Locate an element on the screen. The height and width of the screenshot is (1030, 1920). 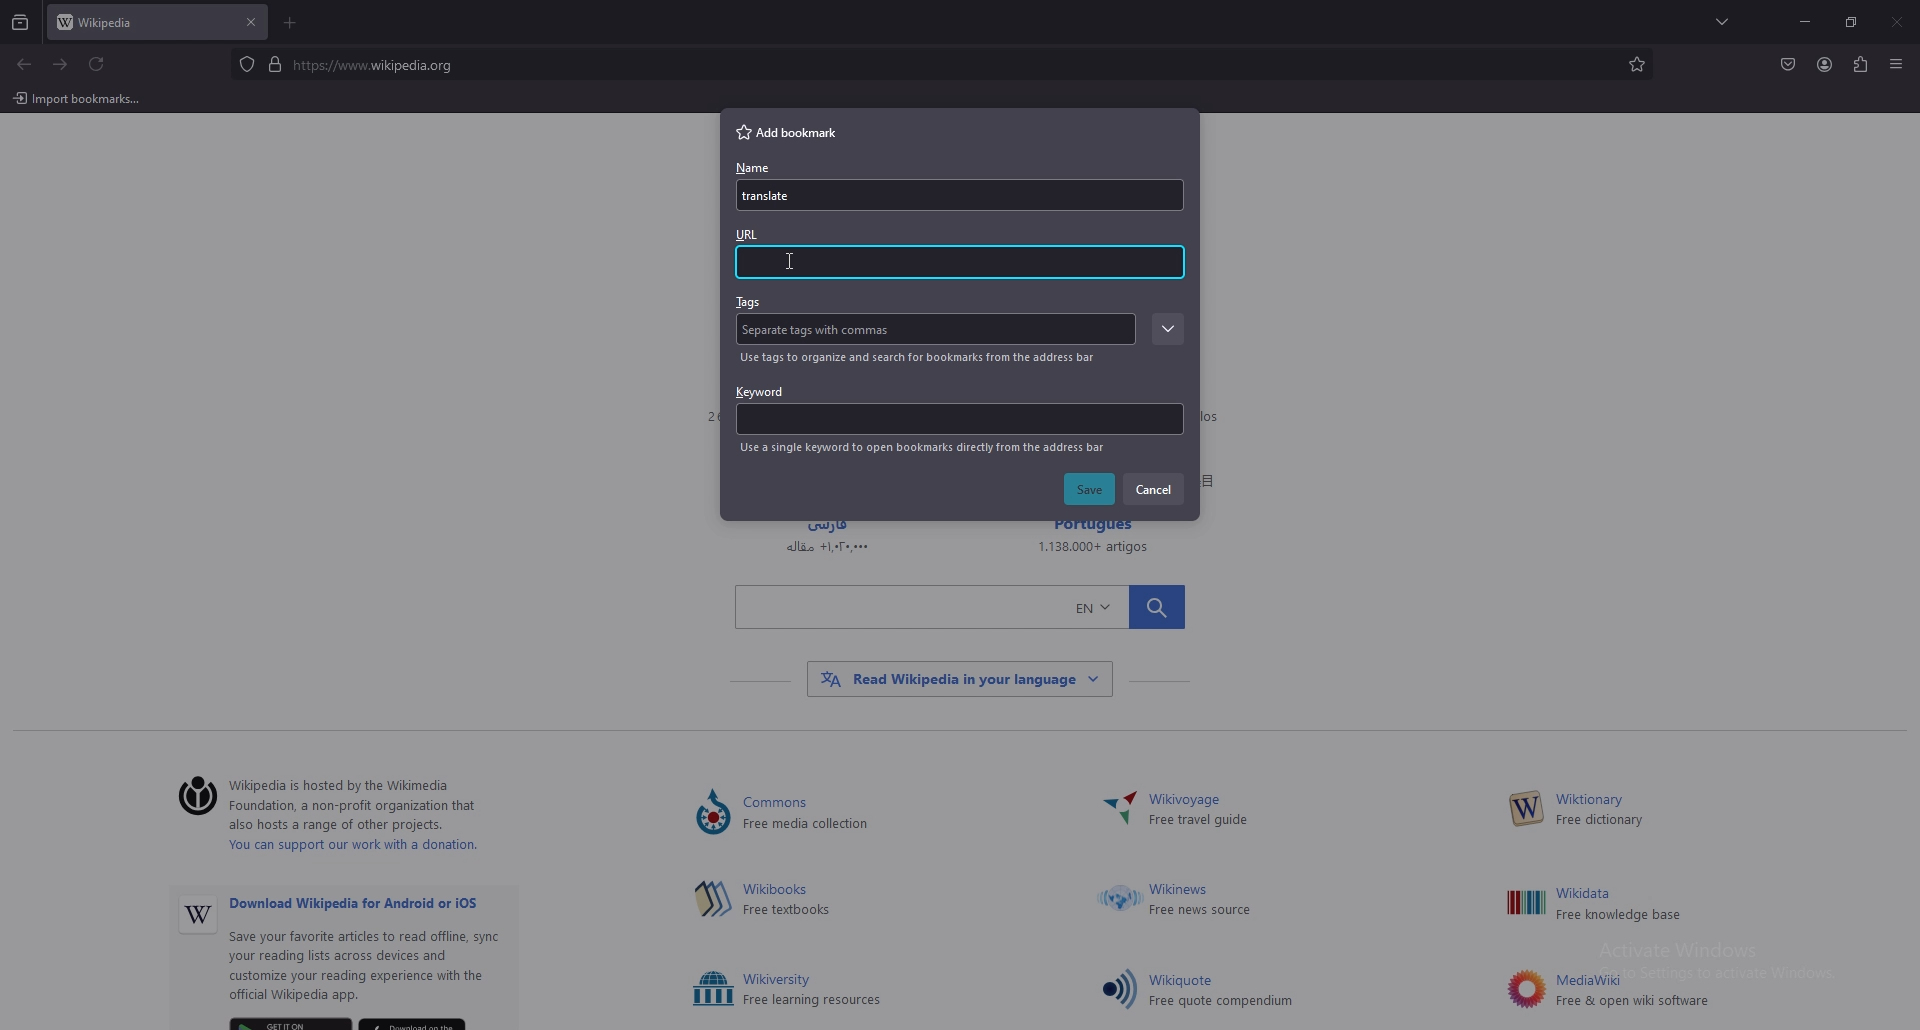
save is located at coordinates (1091, 490).